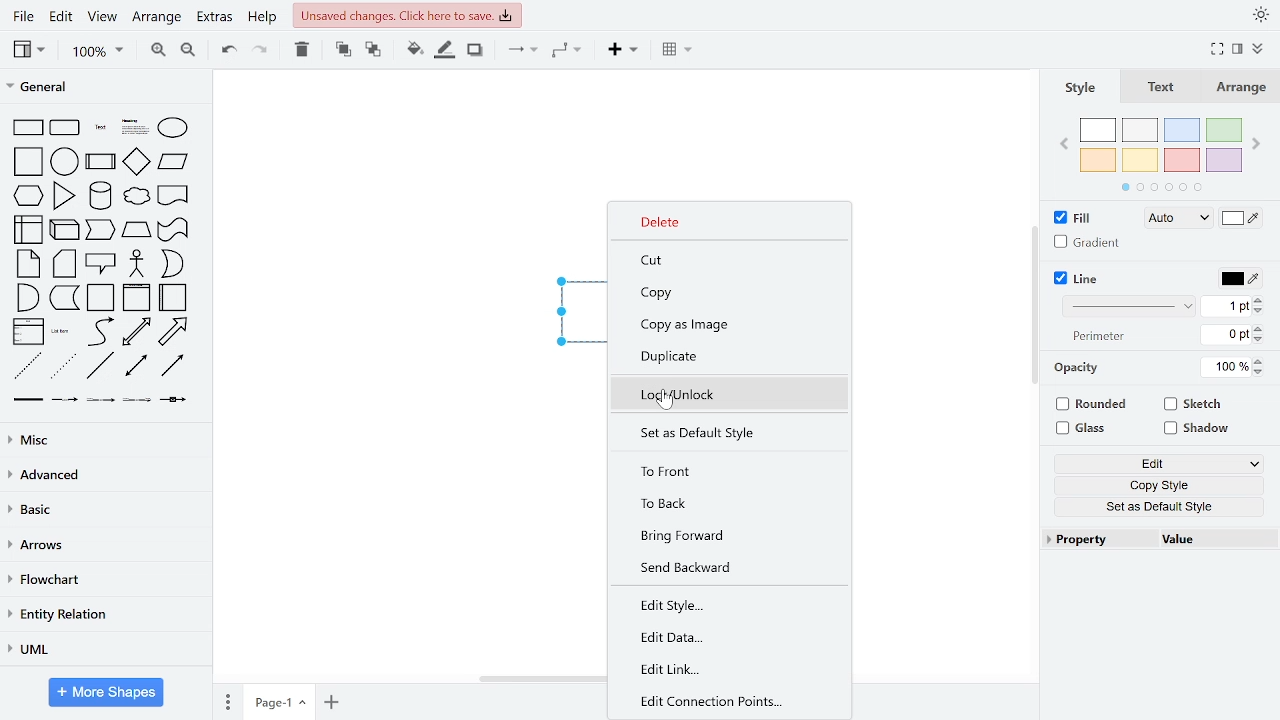 Image resolution: width=1280 pixels, height=720 pixels. What do you see at coordinates (678, 51) in the screenshot?
I see `insert` at bounding box center [678, 51].